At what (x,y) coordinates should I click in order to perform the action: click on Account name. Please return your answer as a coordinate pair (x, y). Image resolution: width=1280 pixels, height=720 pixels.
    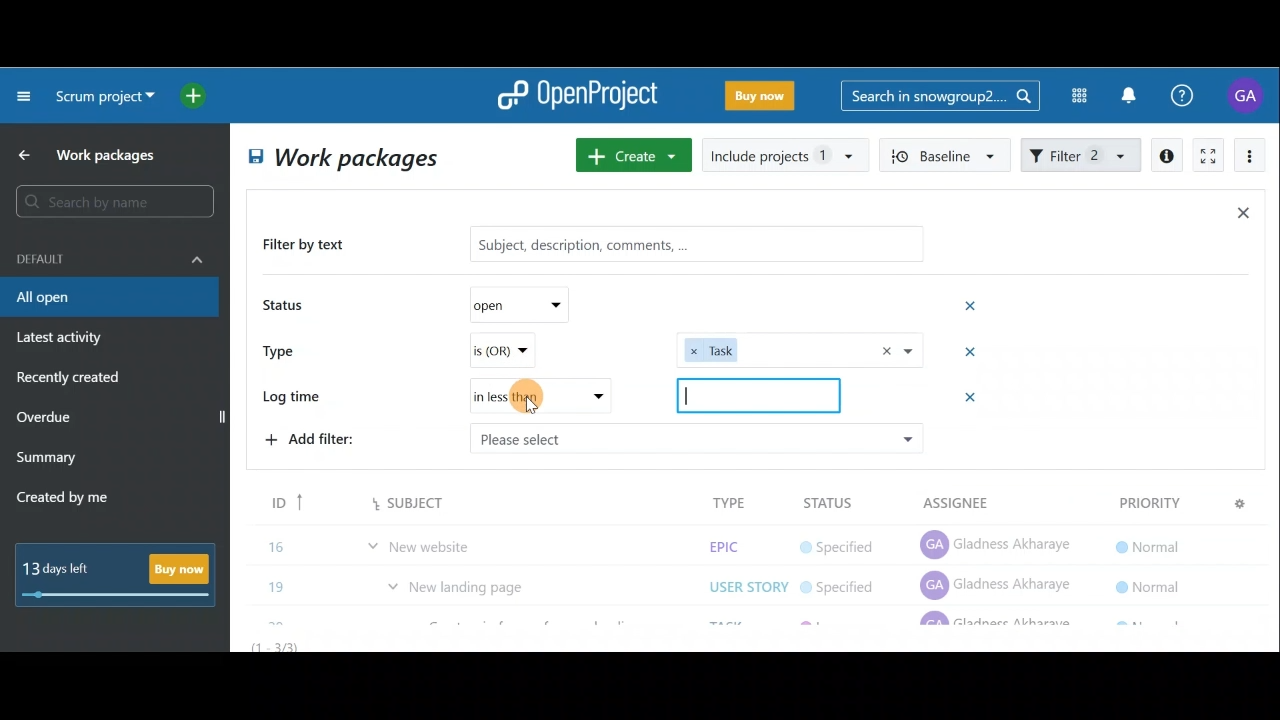
    Looking at the image, I should click on (1248, 95).